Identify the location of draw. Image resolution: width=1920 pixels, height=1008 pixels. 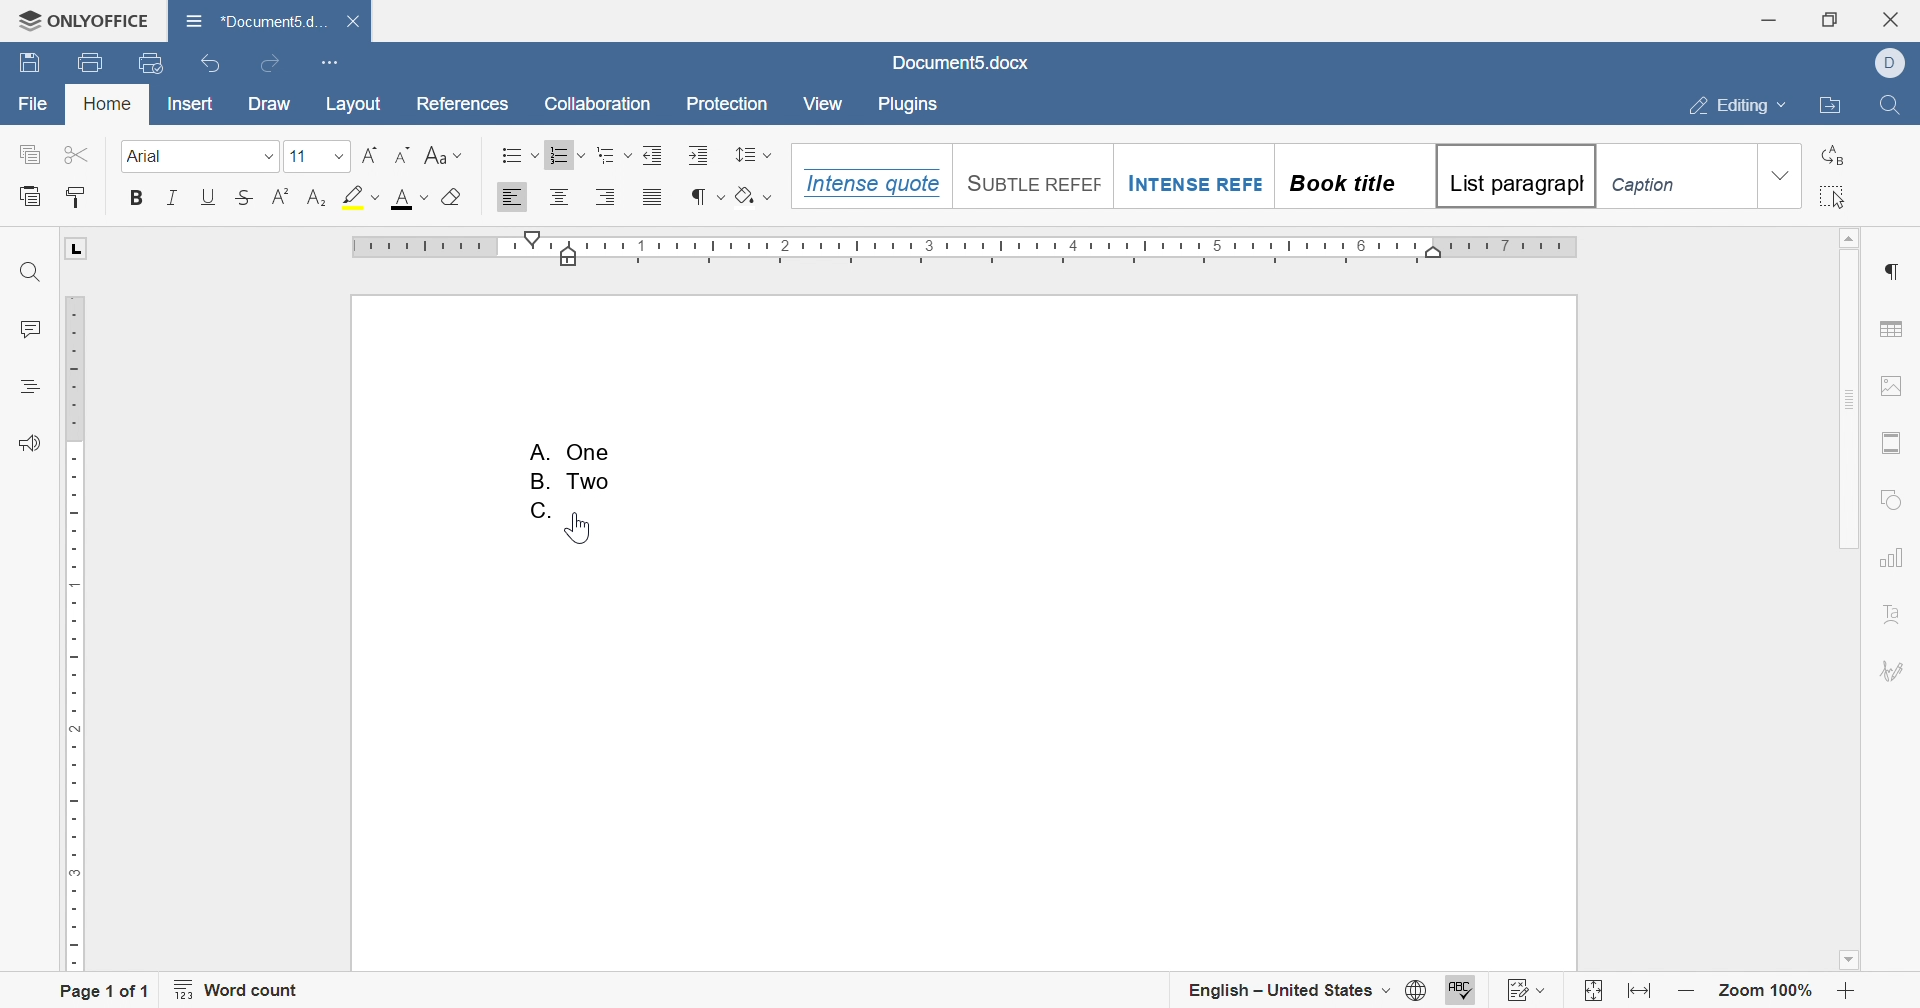
(271, 107).